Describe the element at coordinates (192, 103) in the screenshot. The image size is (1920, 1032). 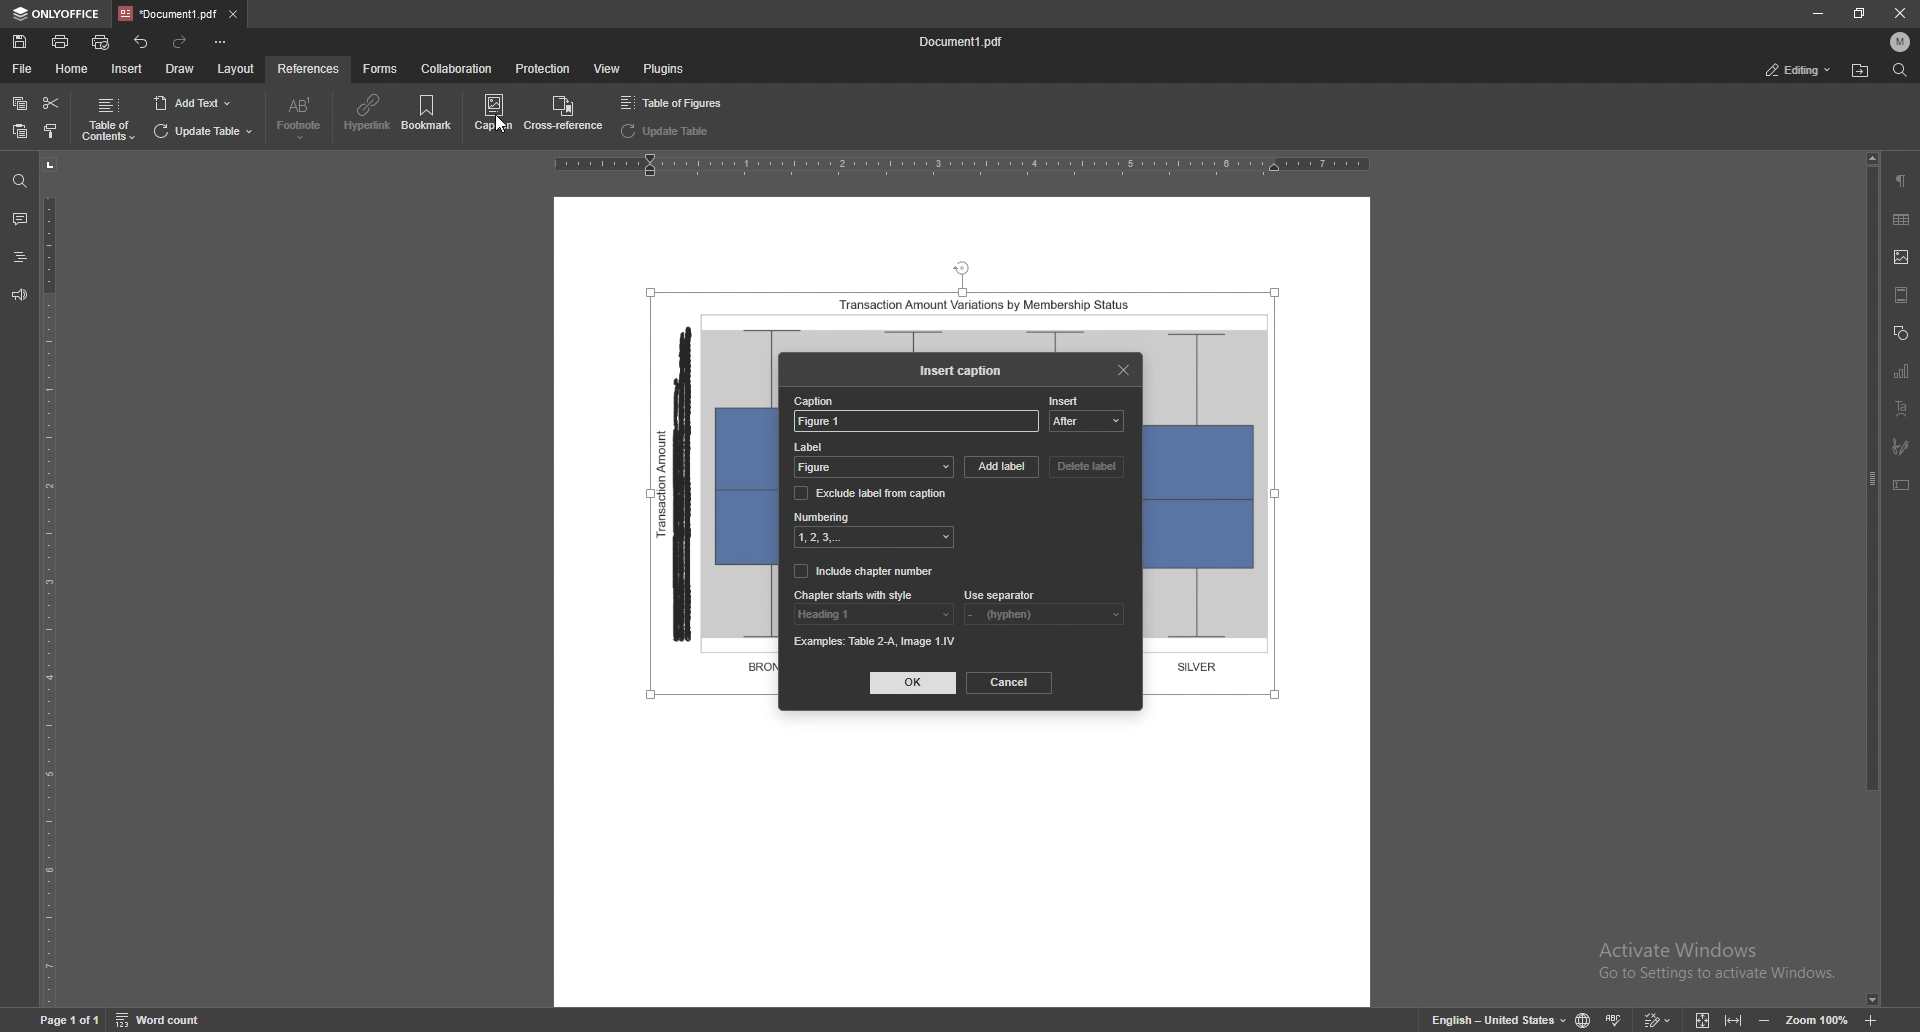
I see `add text` at that location.